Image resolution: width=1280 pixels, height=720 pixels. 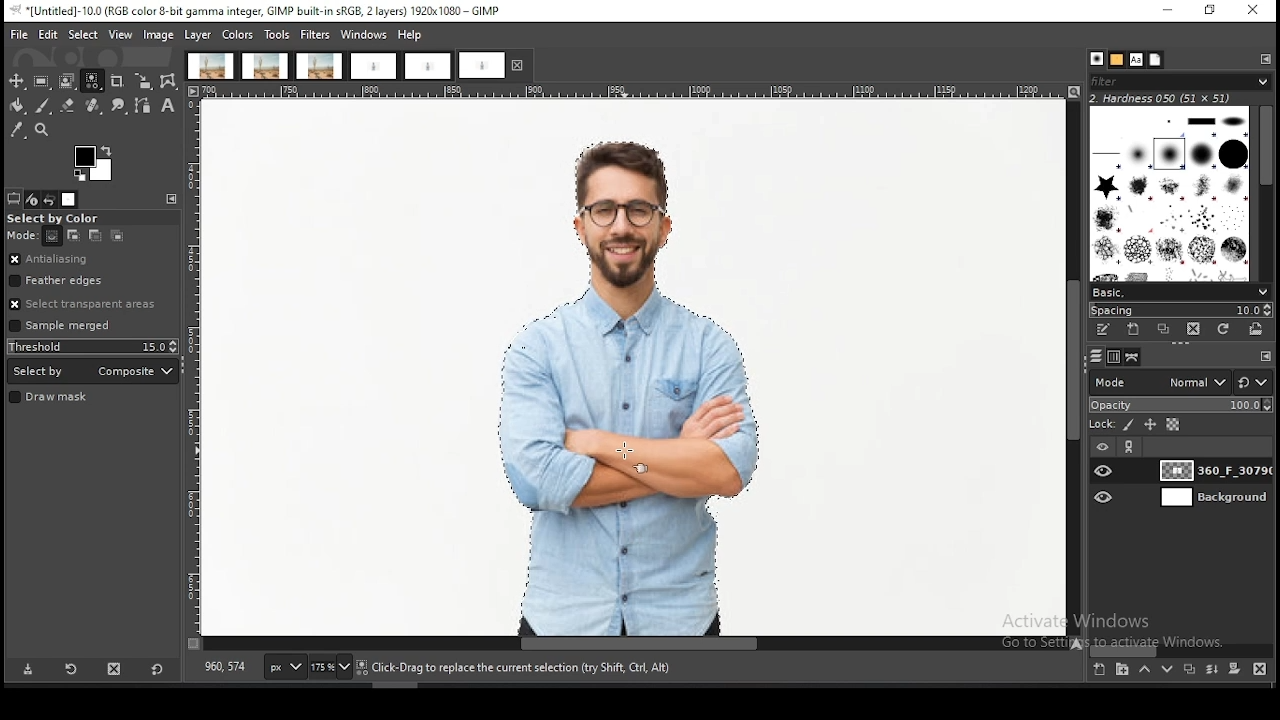 What do you see at coordinates (73, 668) in the screenshot?
I see `restore tool preset` at bounding box center [73, 668].